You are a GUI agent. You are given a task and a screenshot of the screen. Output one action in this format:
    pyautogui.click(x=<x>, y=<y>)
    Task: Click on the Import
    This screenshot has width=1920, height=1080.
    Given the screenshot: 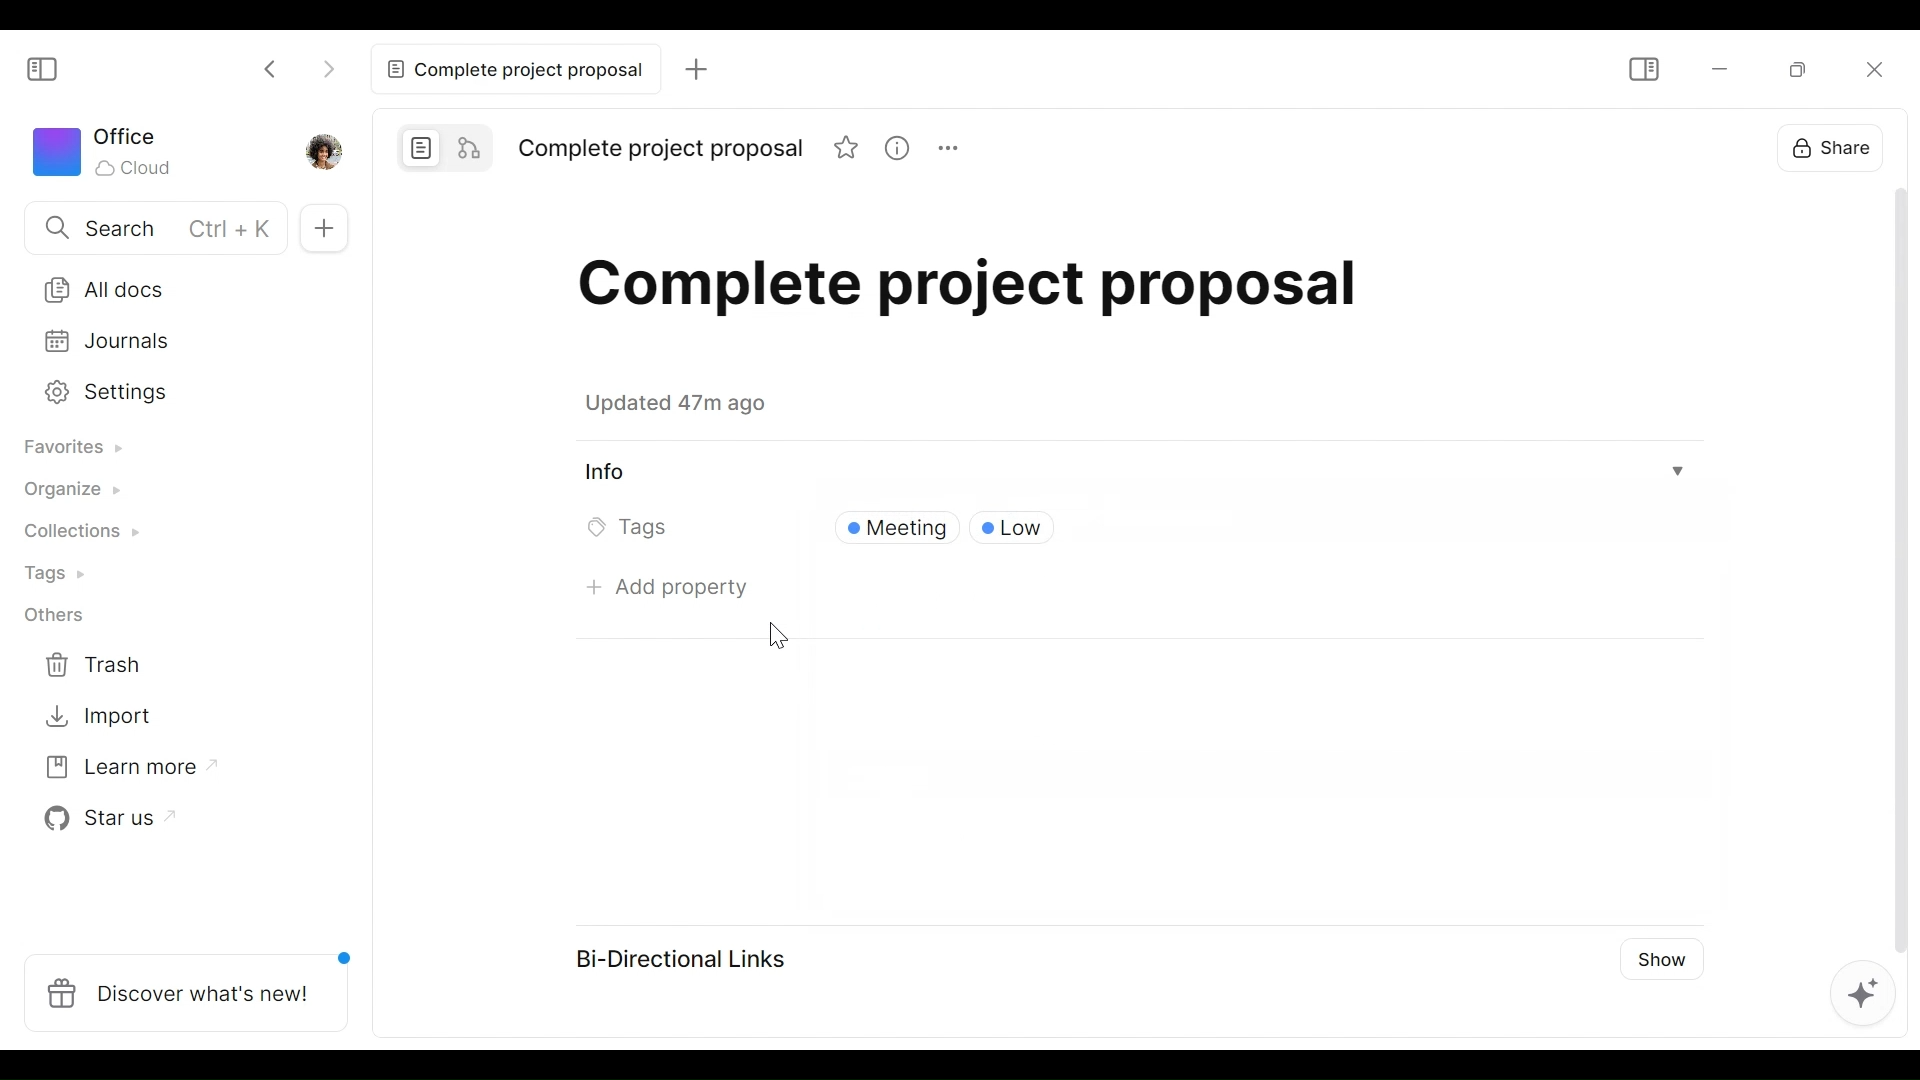 What is the action you would take?
    pyautogui.click(x=104, y=718)
    